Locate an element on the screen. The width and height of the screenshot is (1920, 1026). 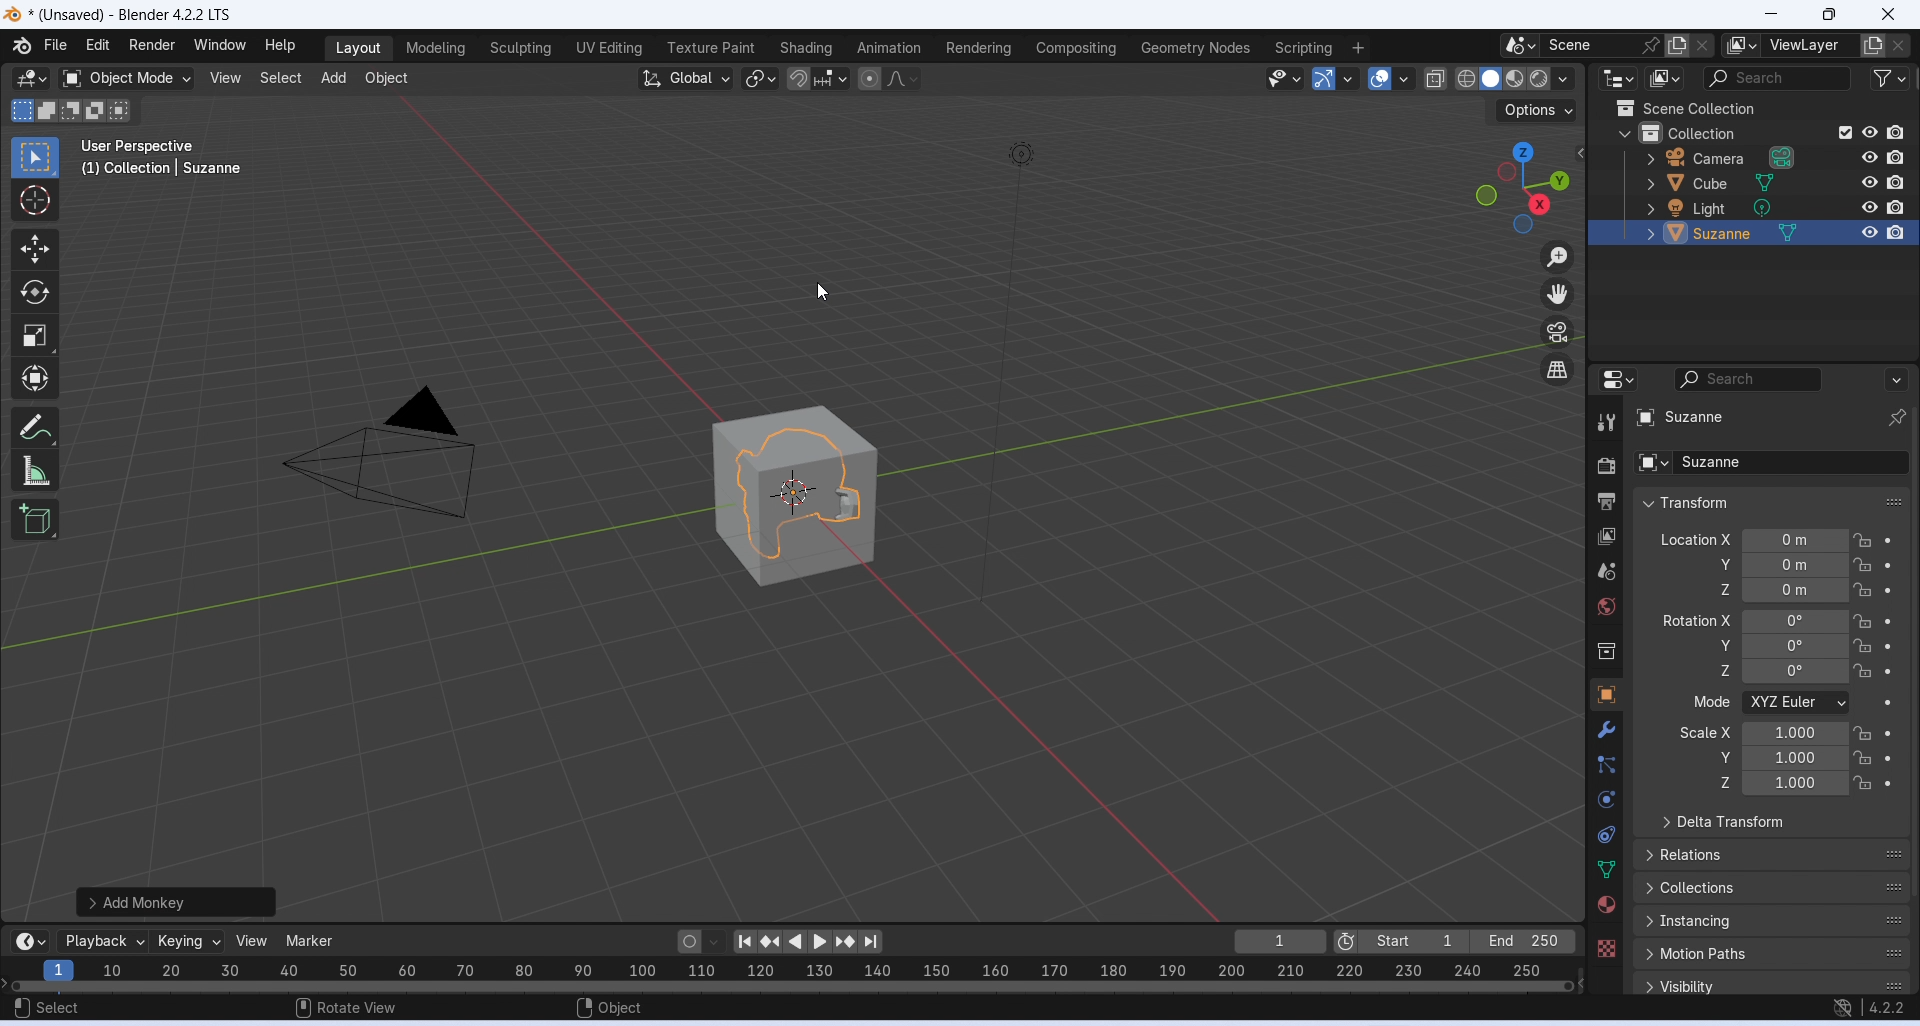
add monkey is located at coordinates (179, 901).